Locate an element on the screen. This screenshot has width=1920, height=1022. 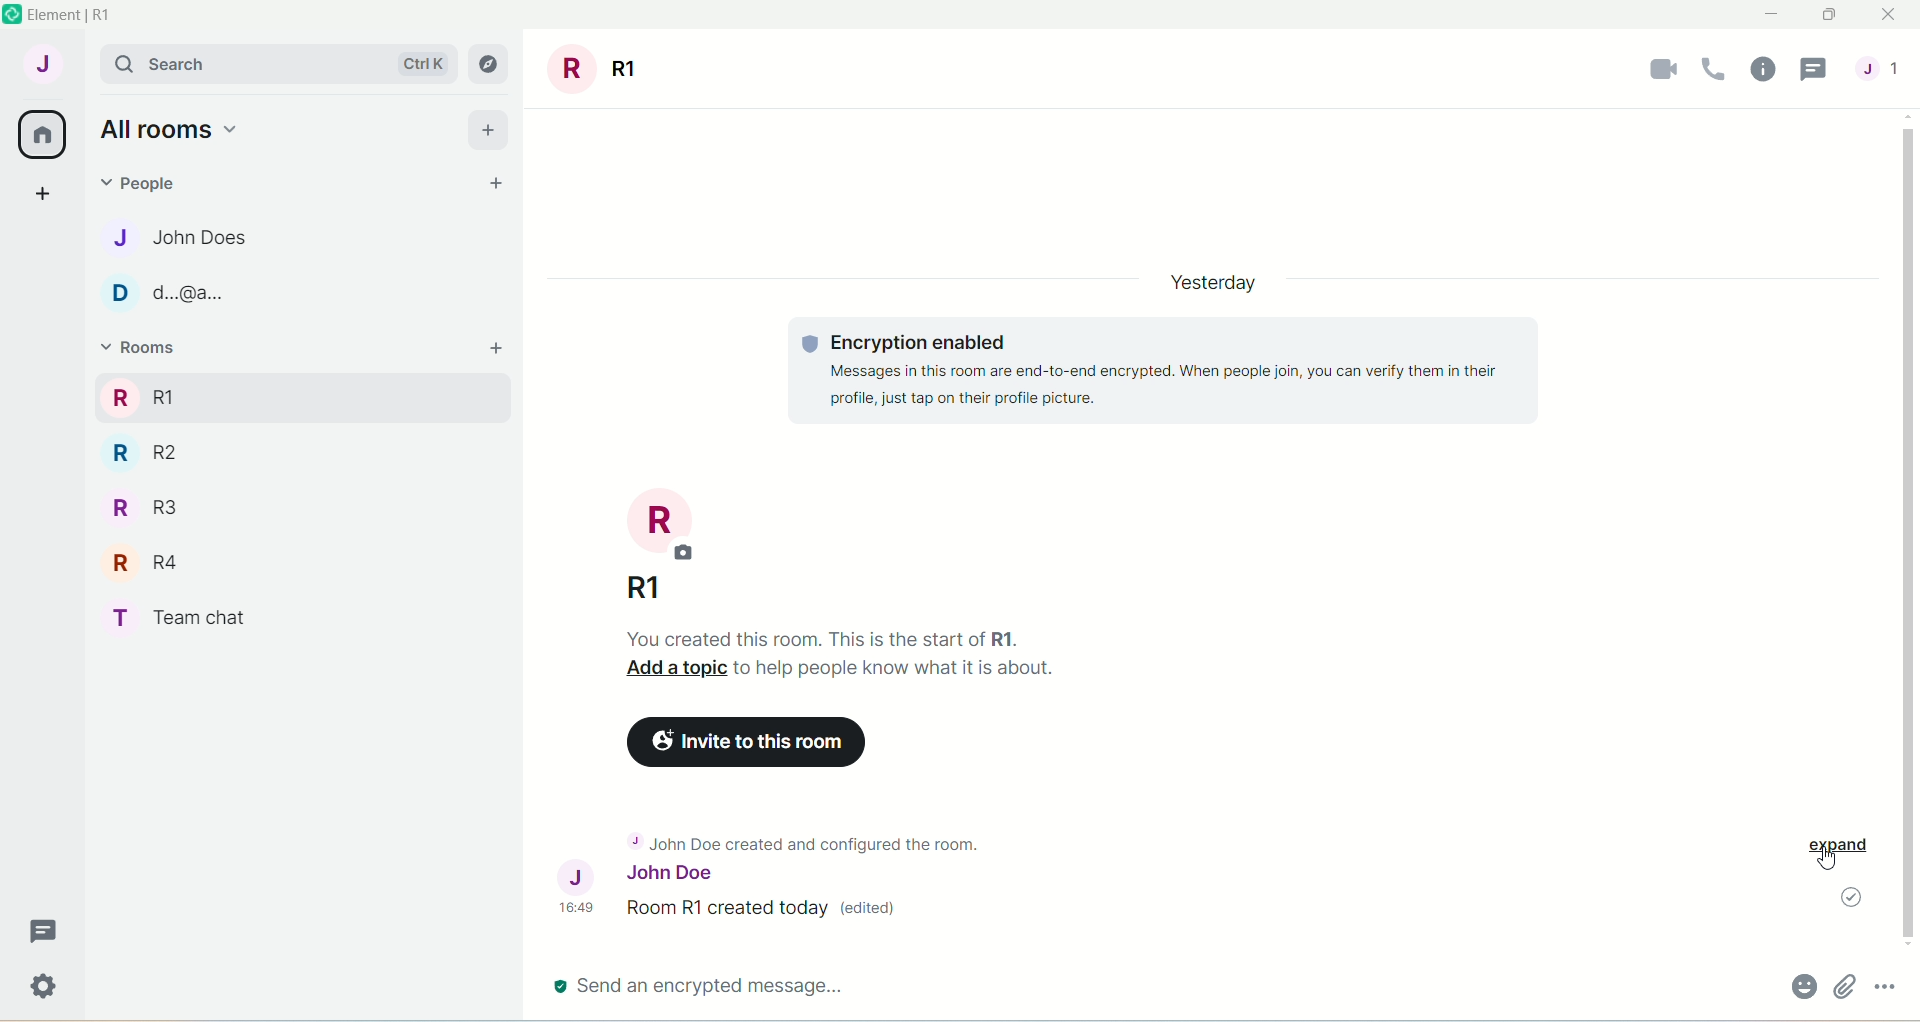
J 16:49 is located at coordinates (576, 890).